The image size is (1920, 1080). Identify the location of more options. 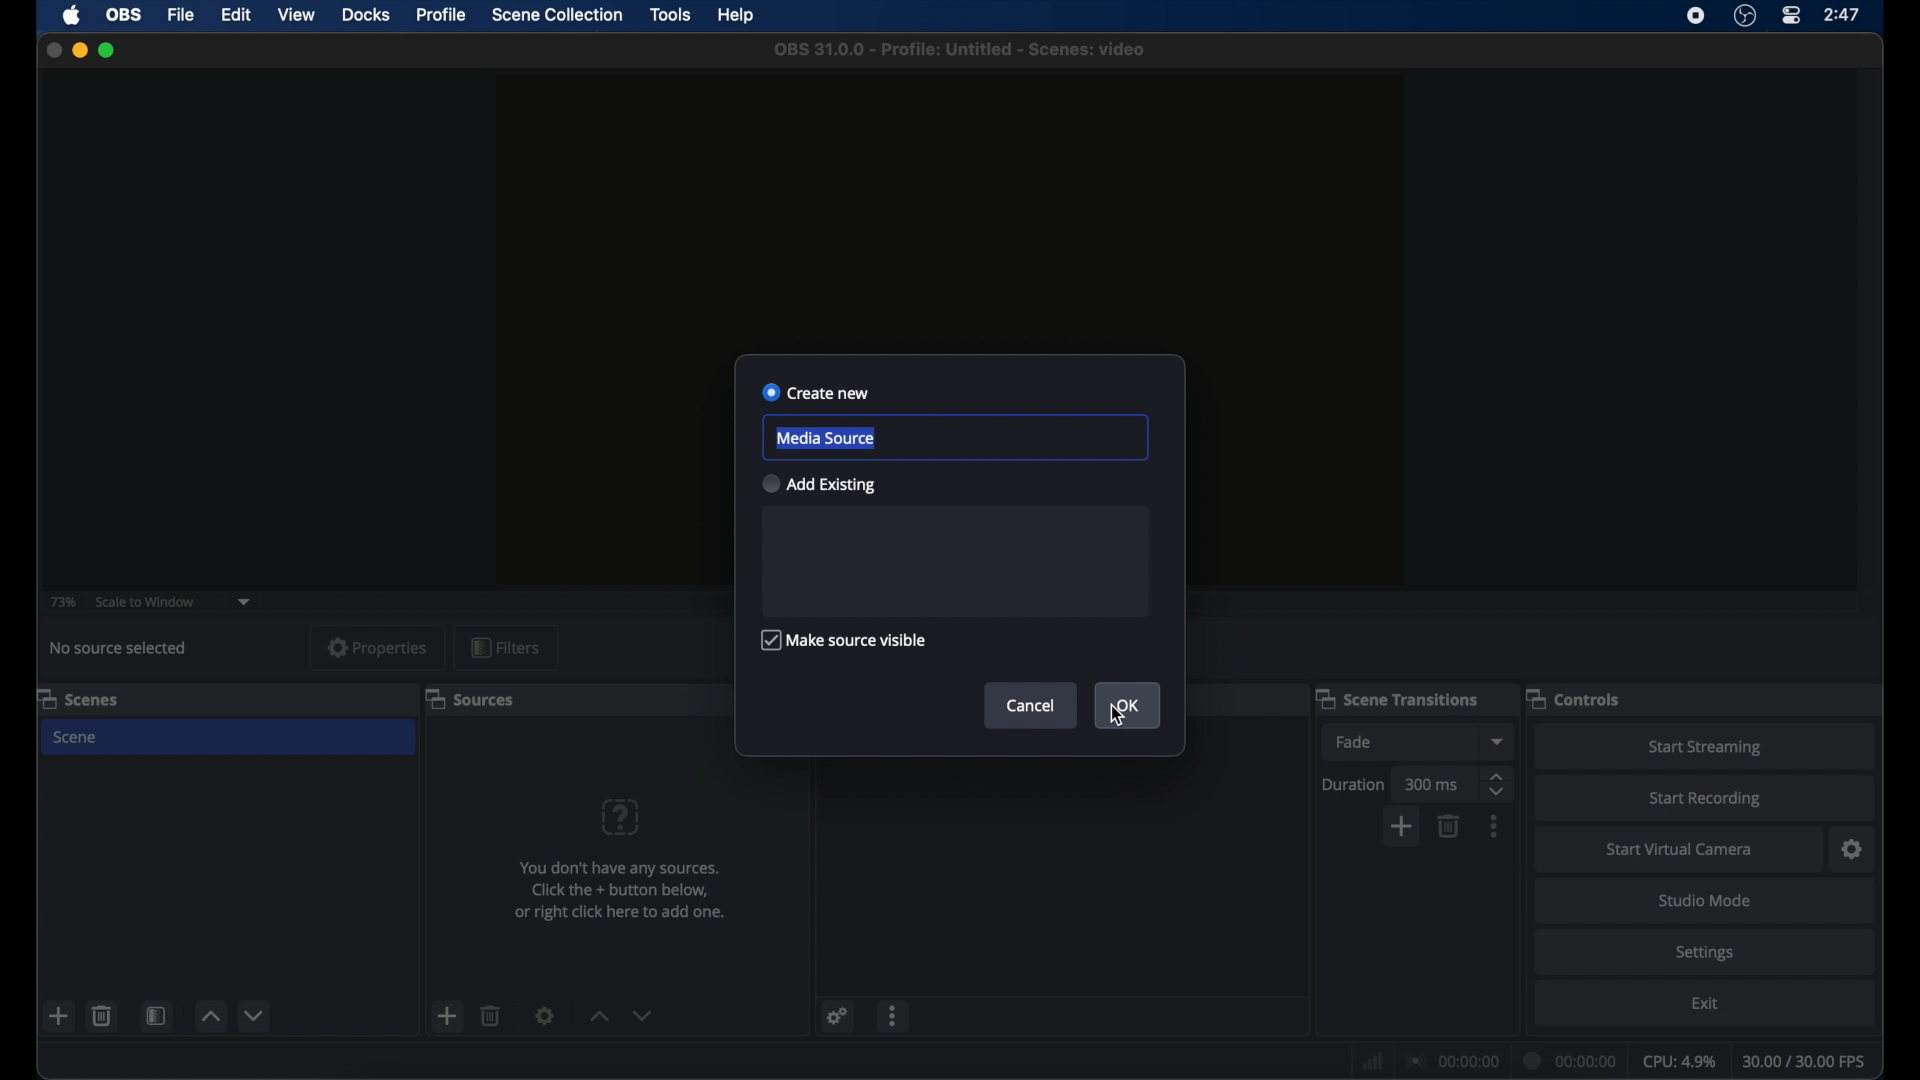
(1494, 826).